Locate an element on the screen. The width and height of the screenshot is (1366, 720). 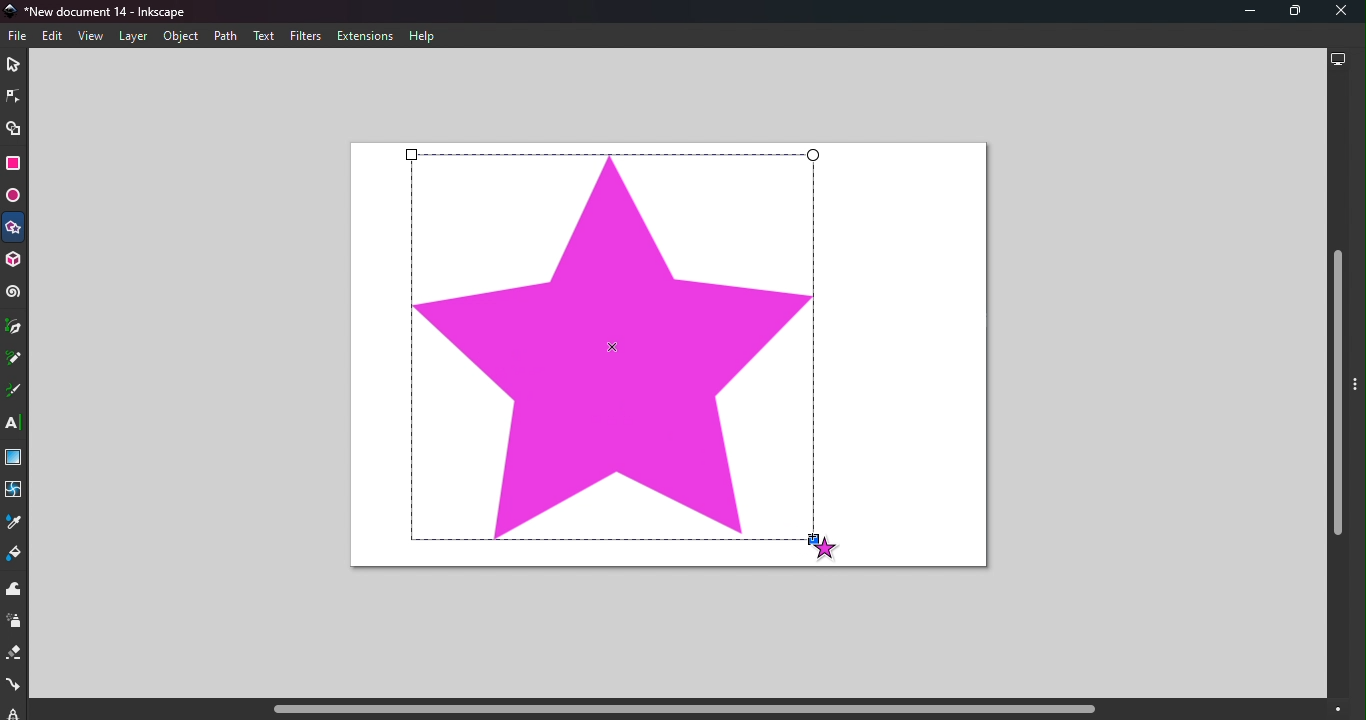
Cursor is located at coordinates (822, 545).